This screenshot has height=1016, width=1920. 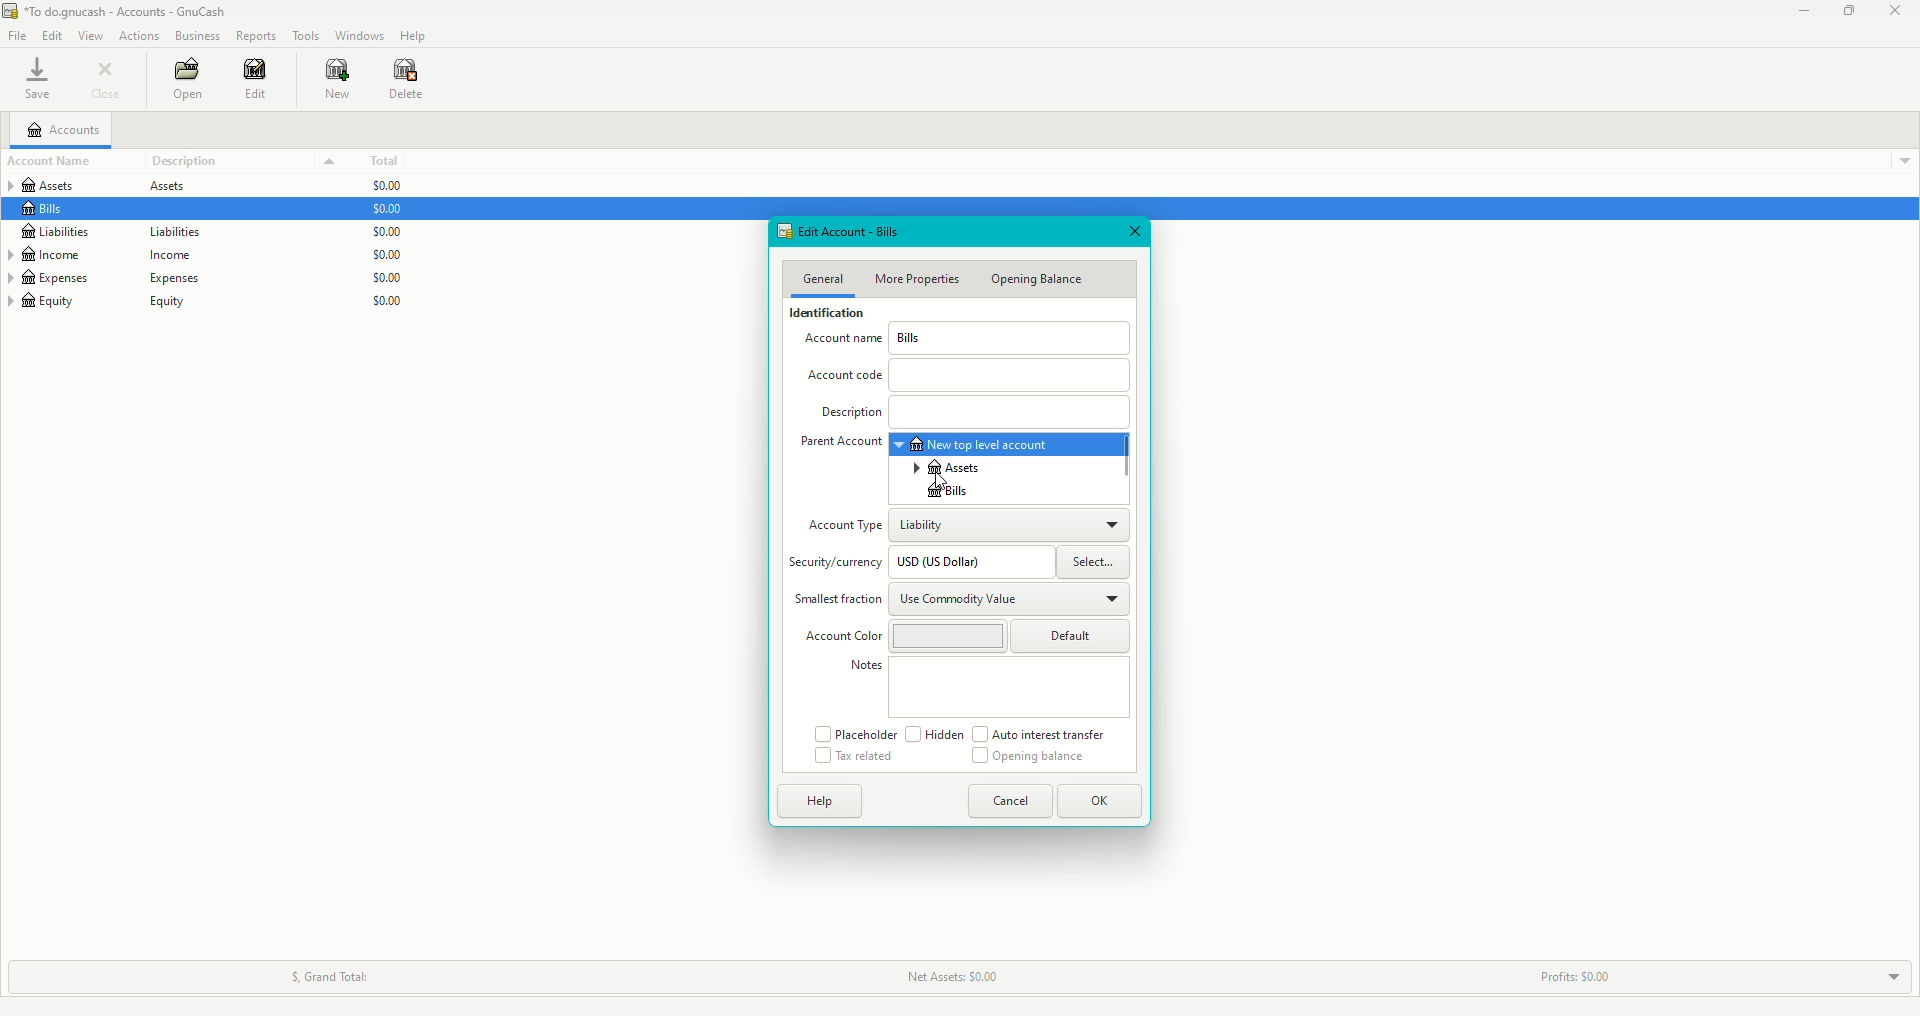 I want to click on Reports, so click(x=257, y=35).